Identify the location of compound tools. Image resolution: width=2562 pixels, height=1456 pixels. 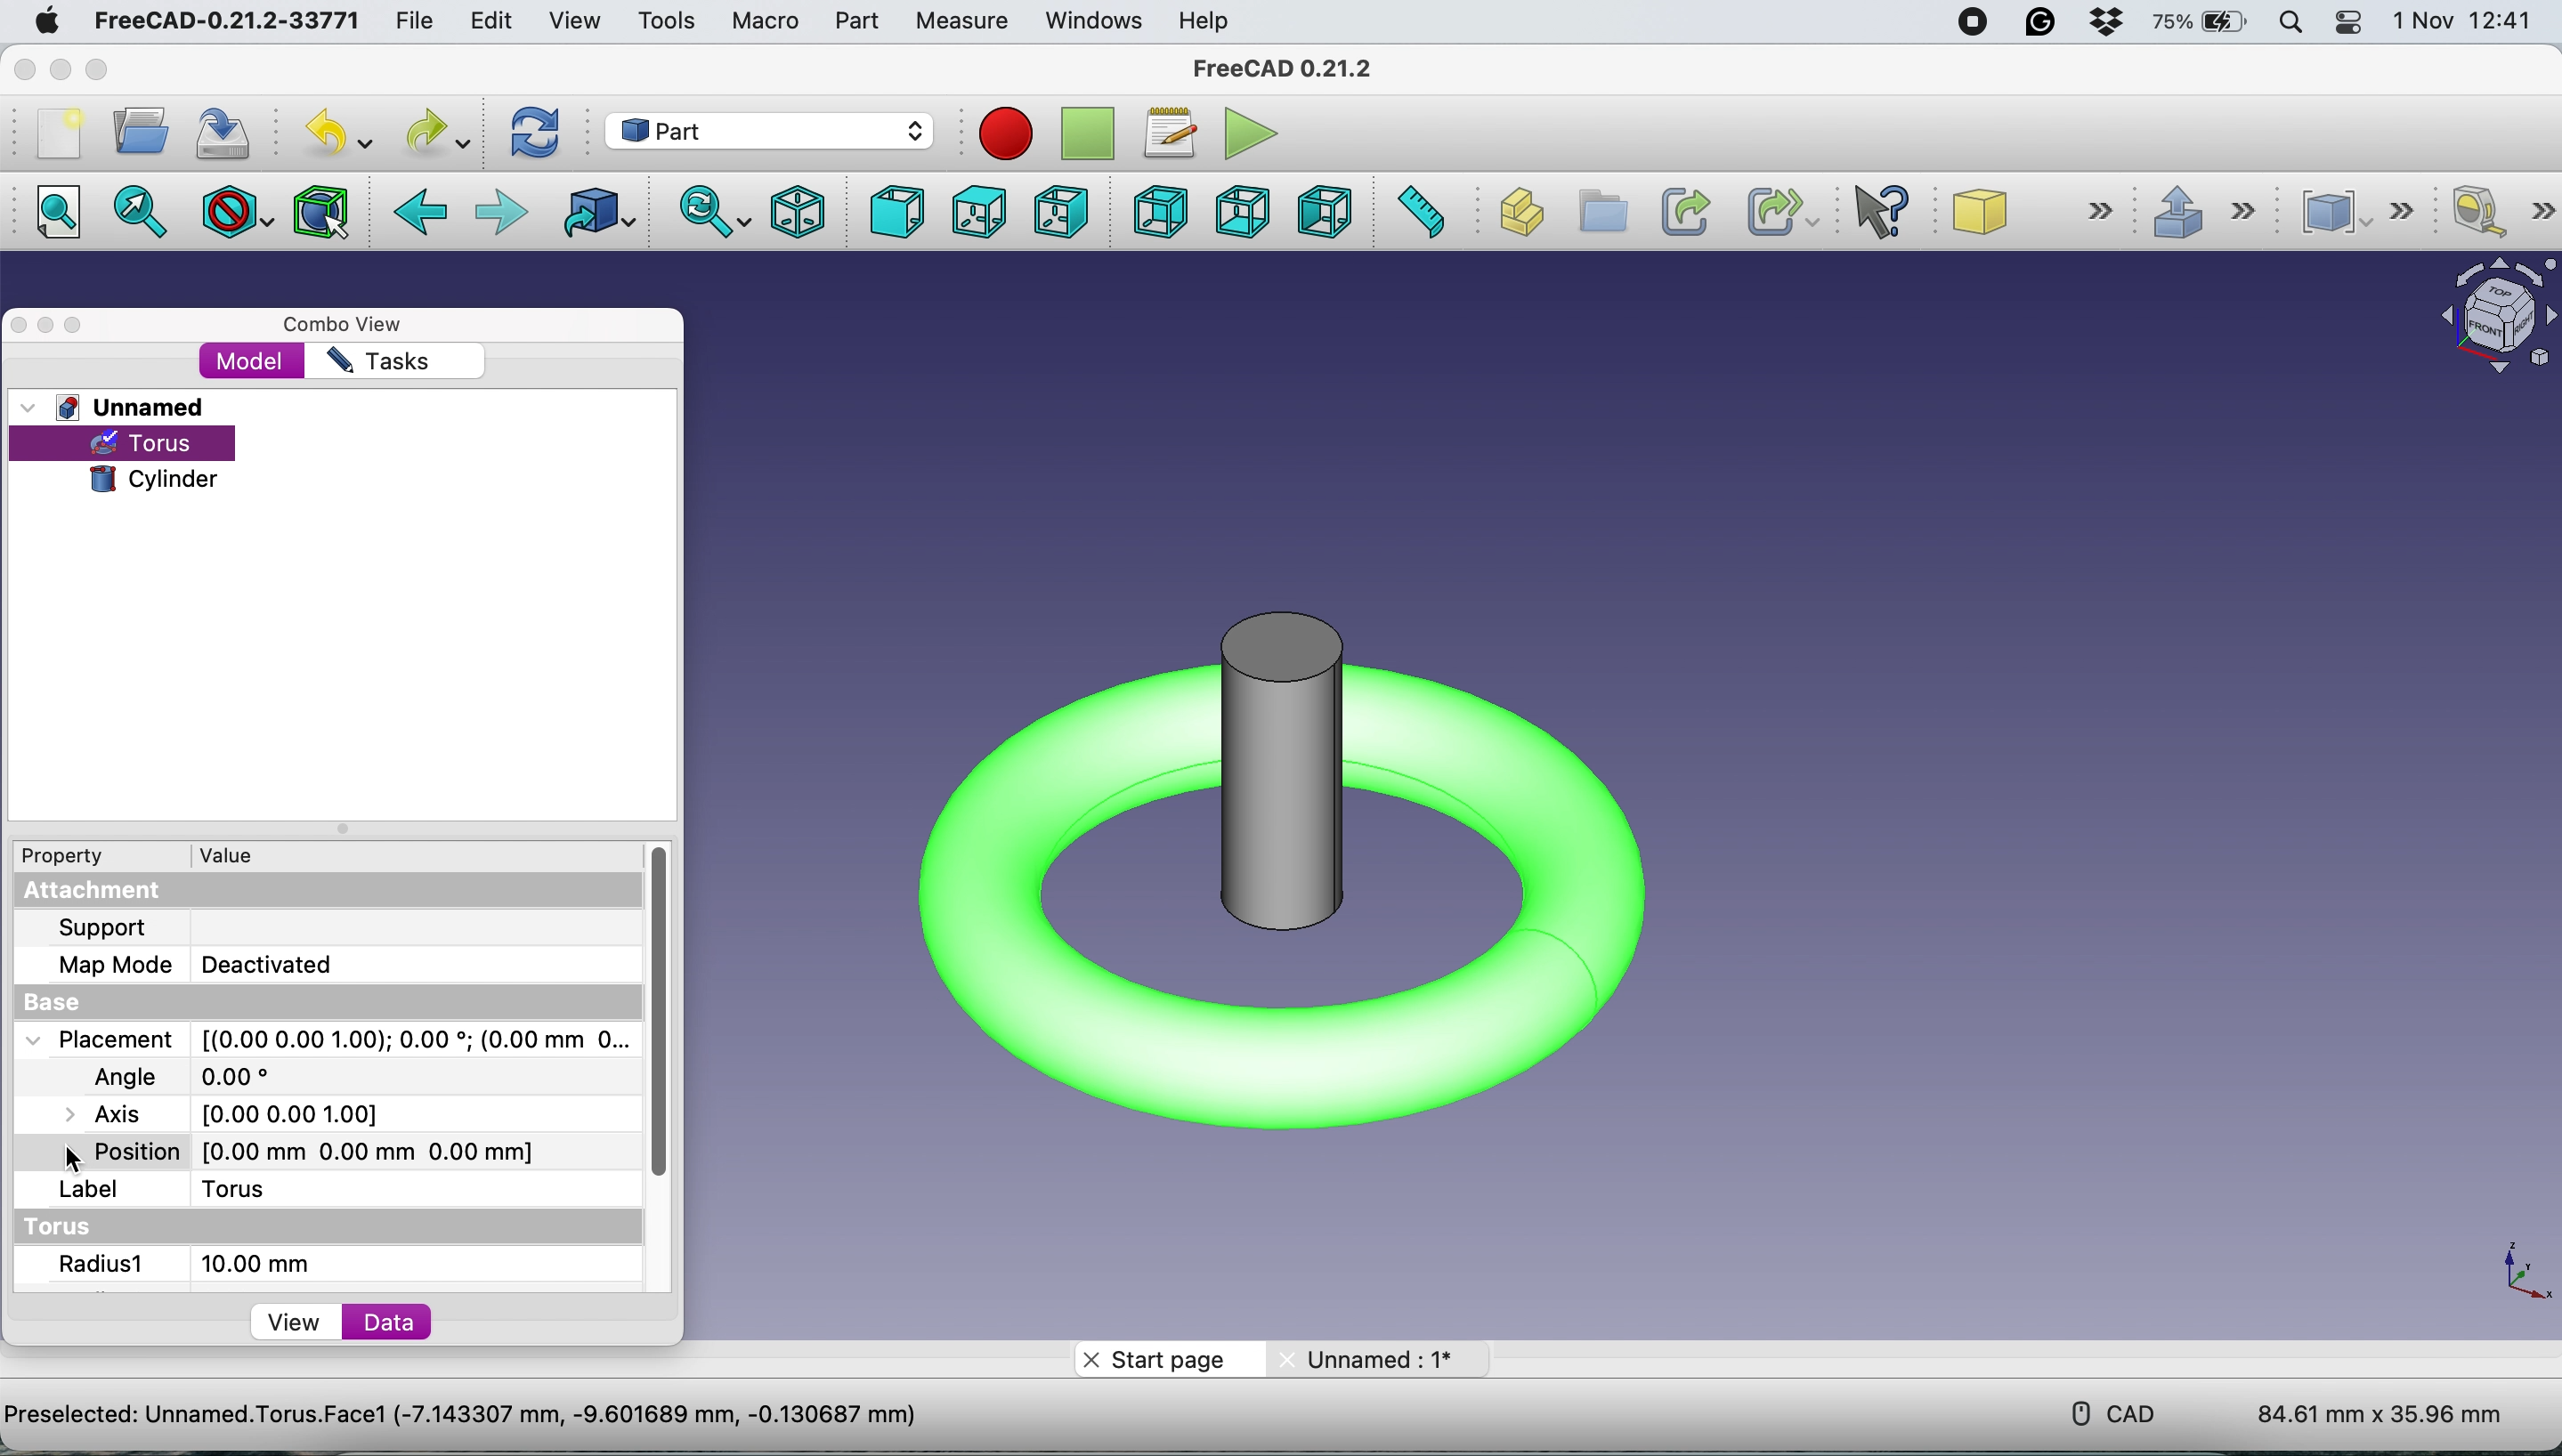
(2370, 211).